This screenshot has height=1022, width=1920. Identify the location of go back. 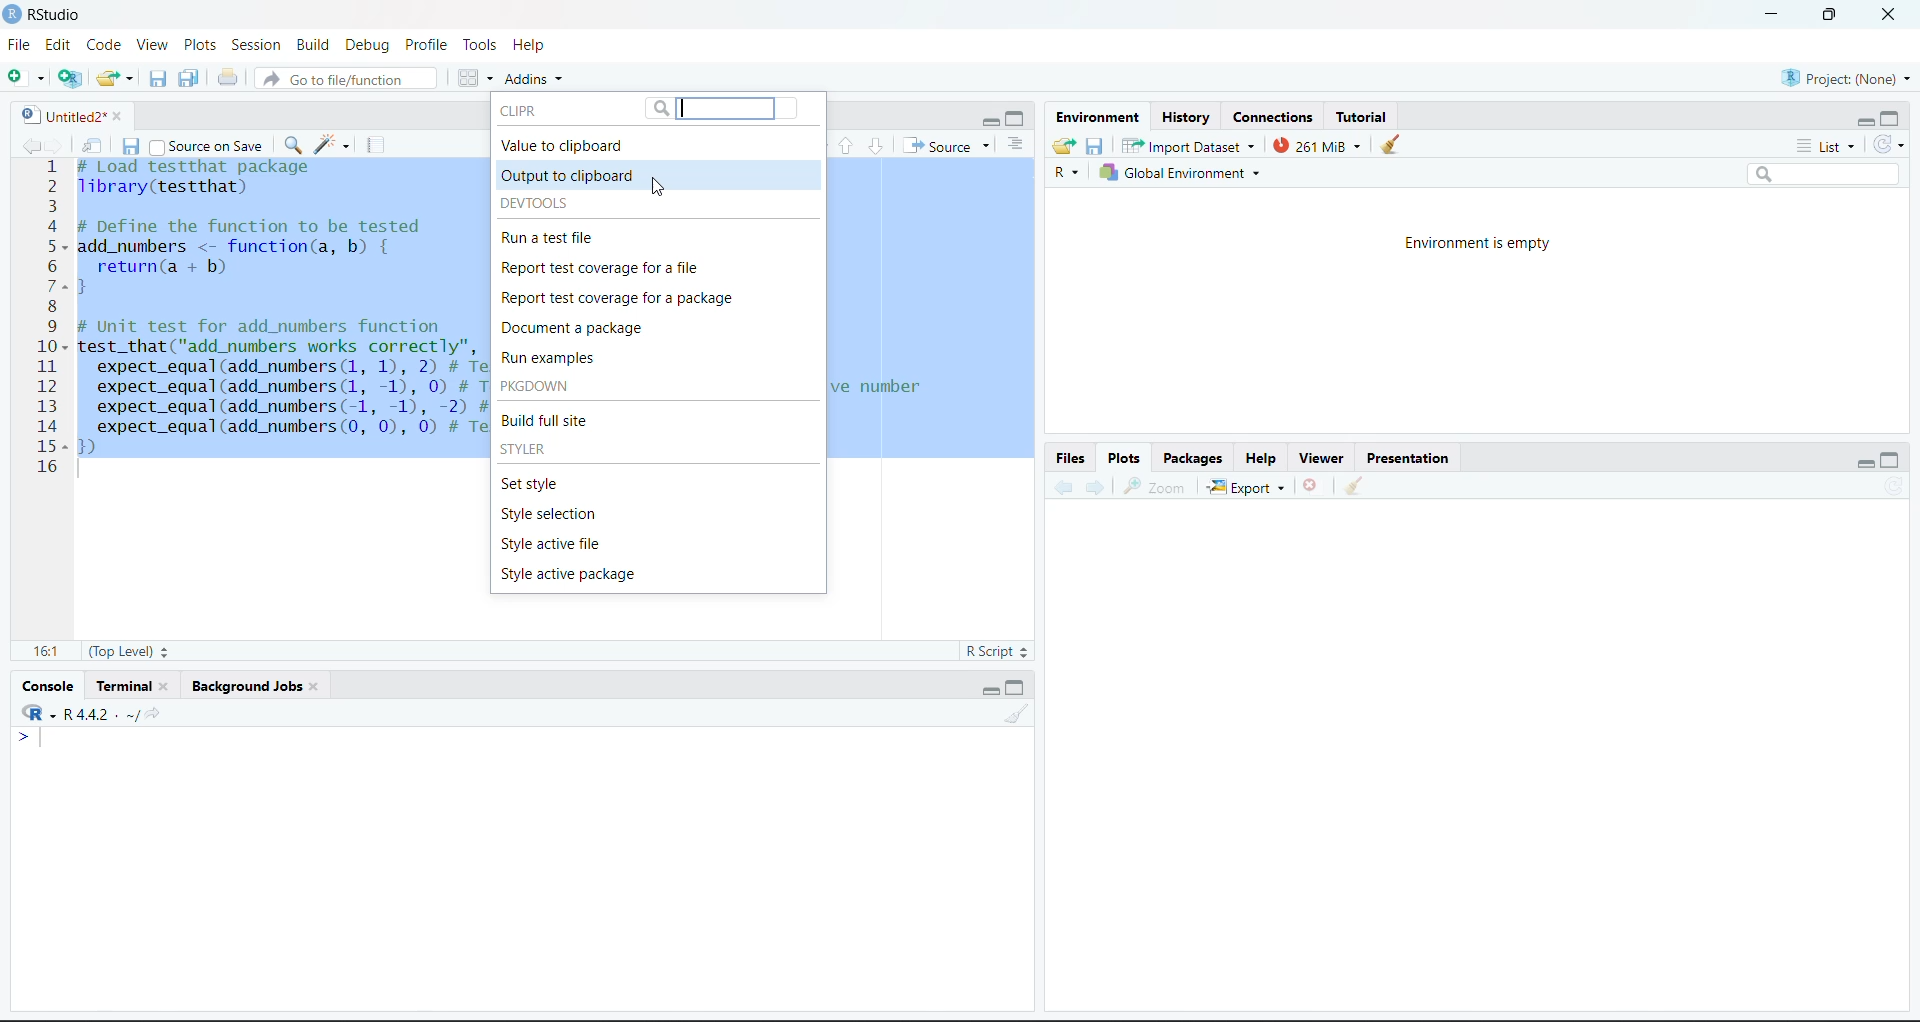
(29, 145).